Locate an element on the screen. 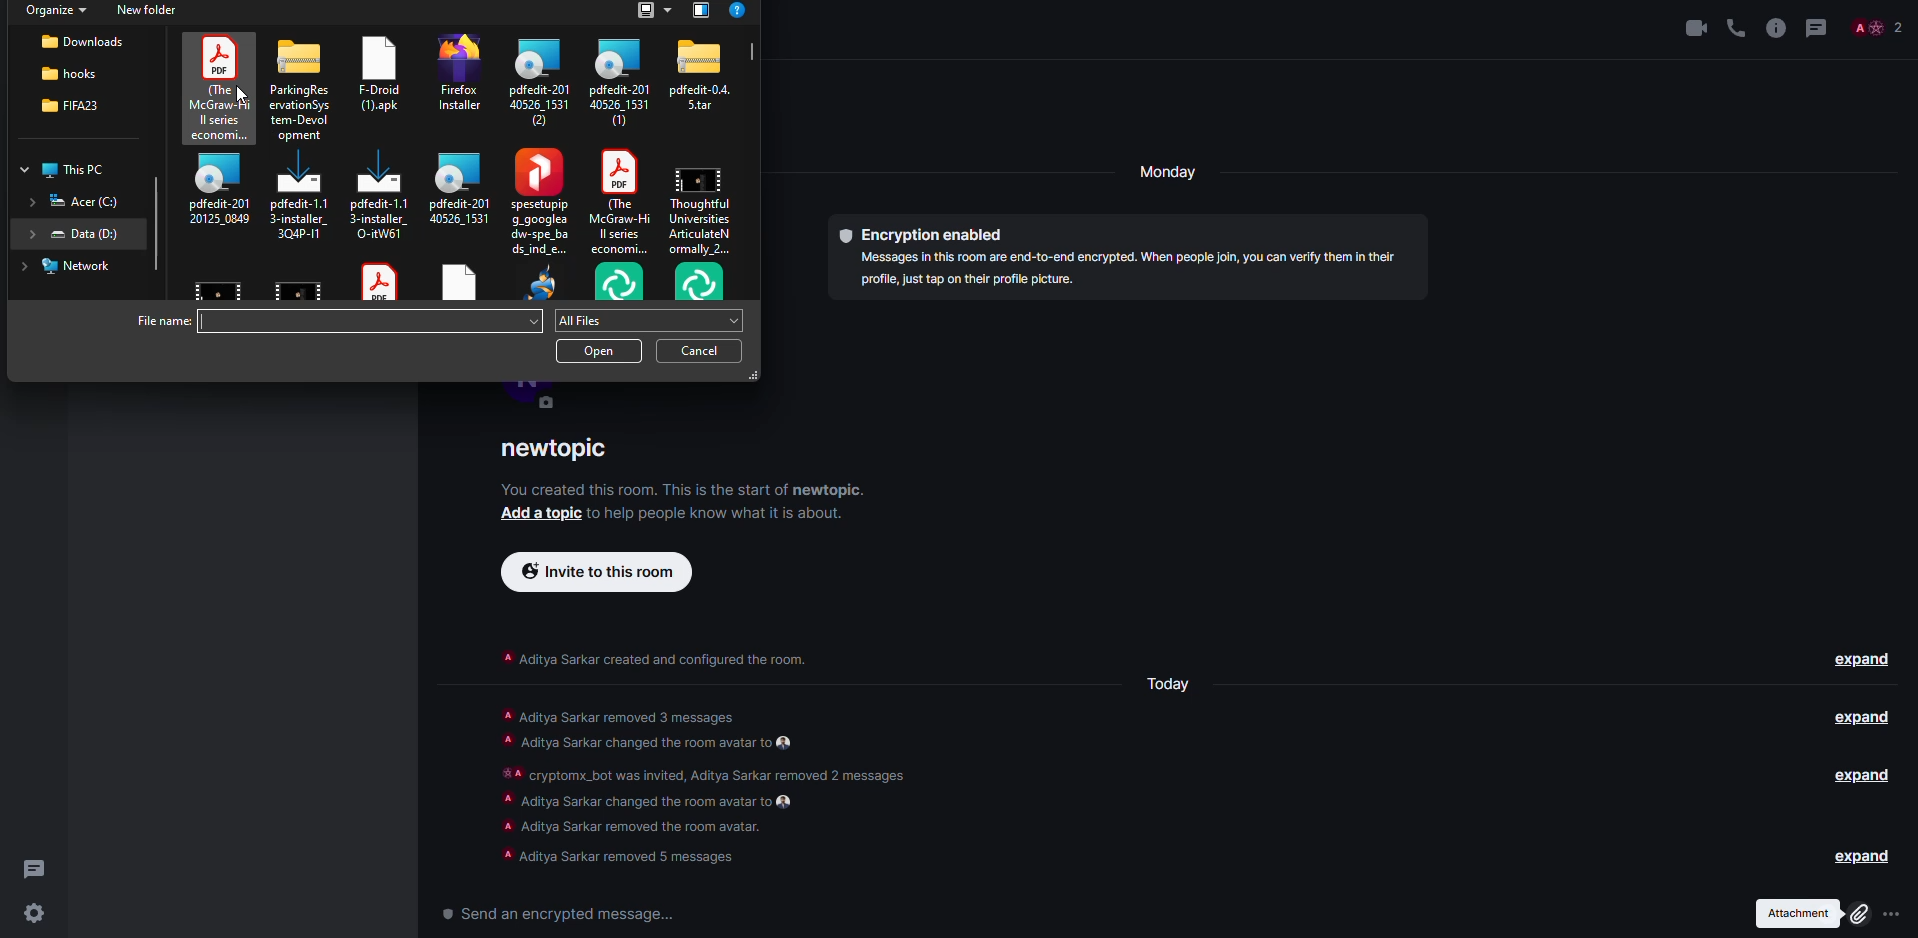  file is located at coordinates (209, 291).